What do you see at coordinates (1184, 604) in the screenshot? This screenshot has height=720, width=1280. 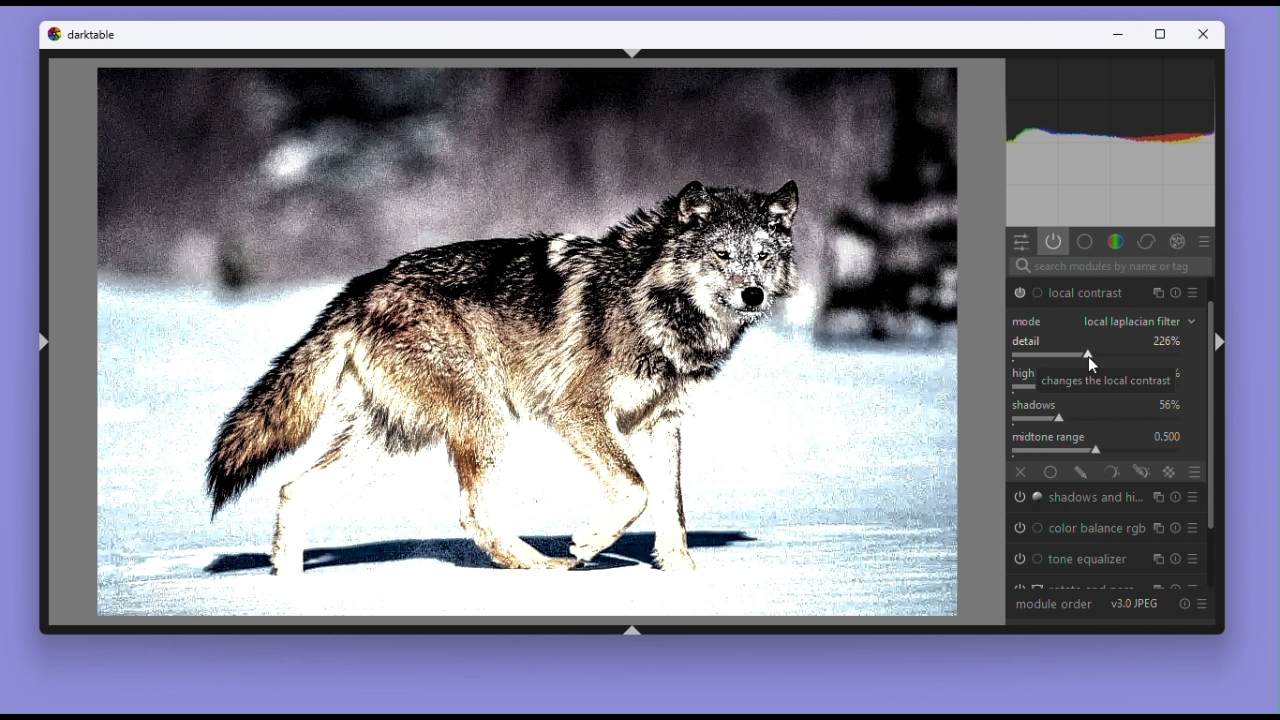 I see `Reset` at bounding box center [1184, 604].